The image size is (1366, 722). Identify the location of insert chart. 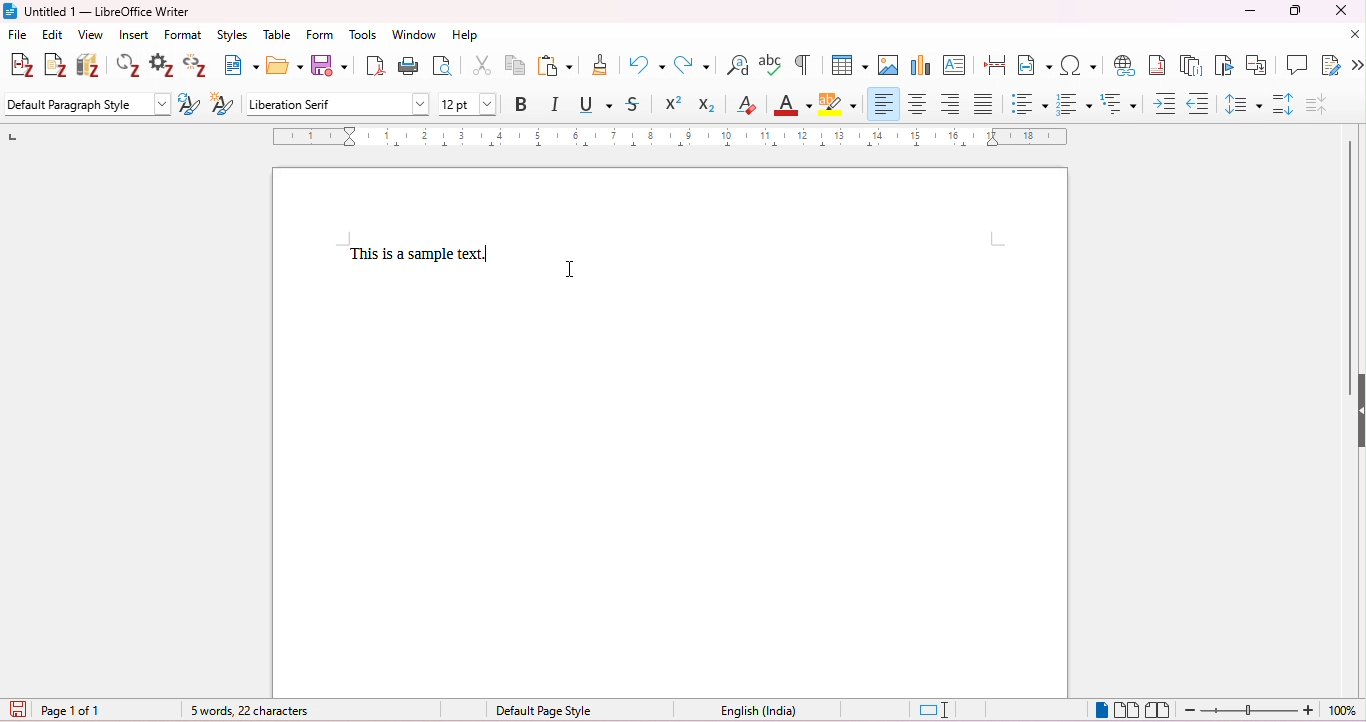
(922, 66).